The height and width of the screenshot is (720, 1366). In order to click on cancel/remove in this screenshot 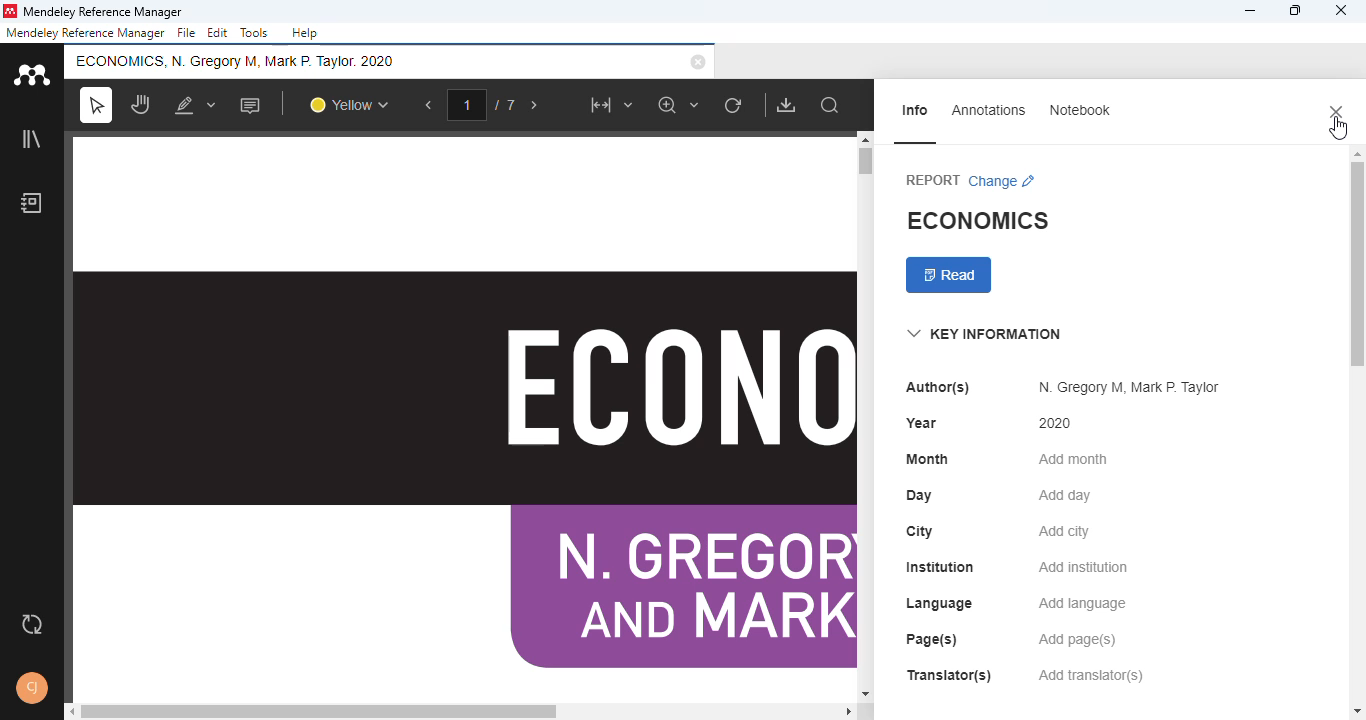, I will do `click(698, 62)`.